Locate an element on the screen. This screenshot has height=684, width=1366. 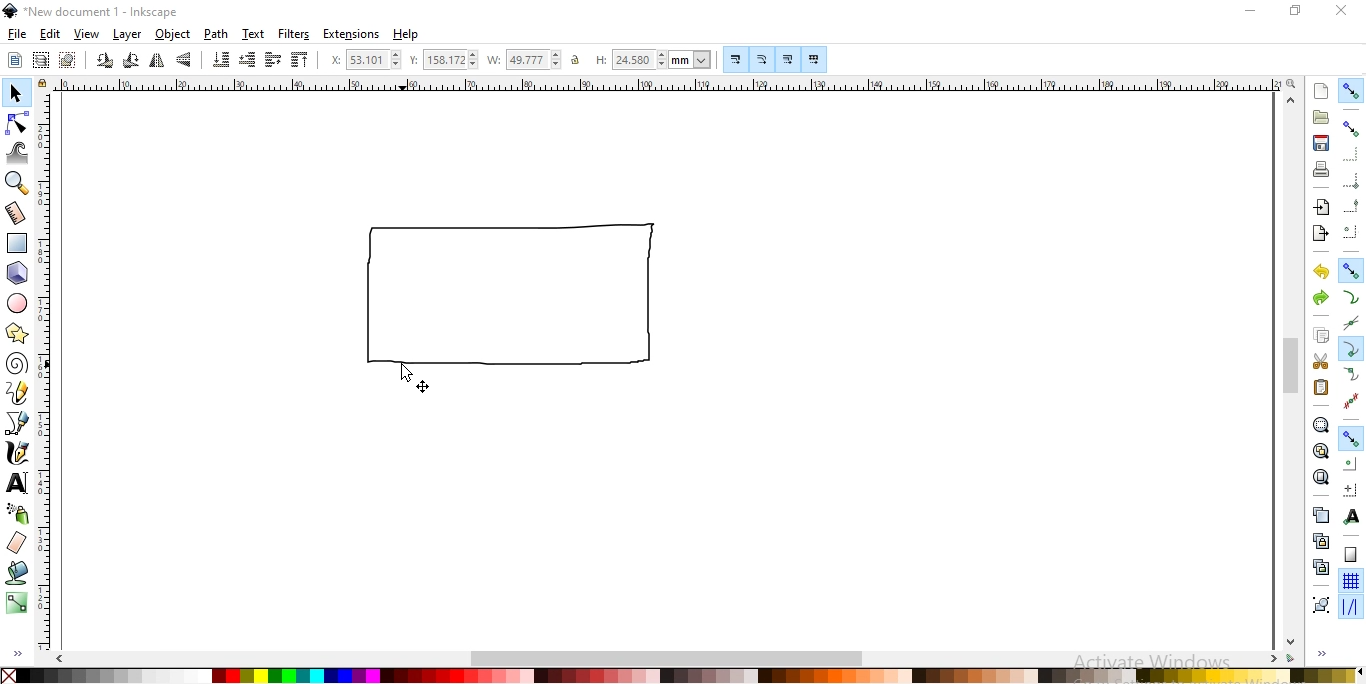
object is located at coordinates (172, 34).